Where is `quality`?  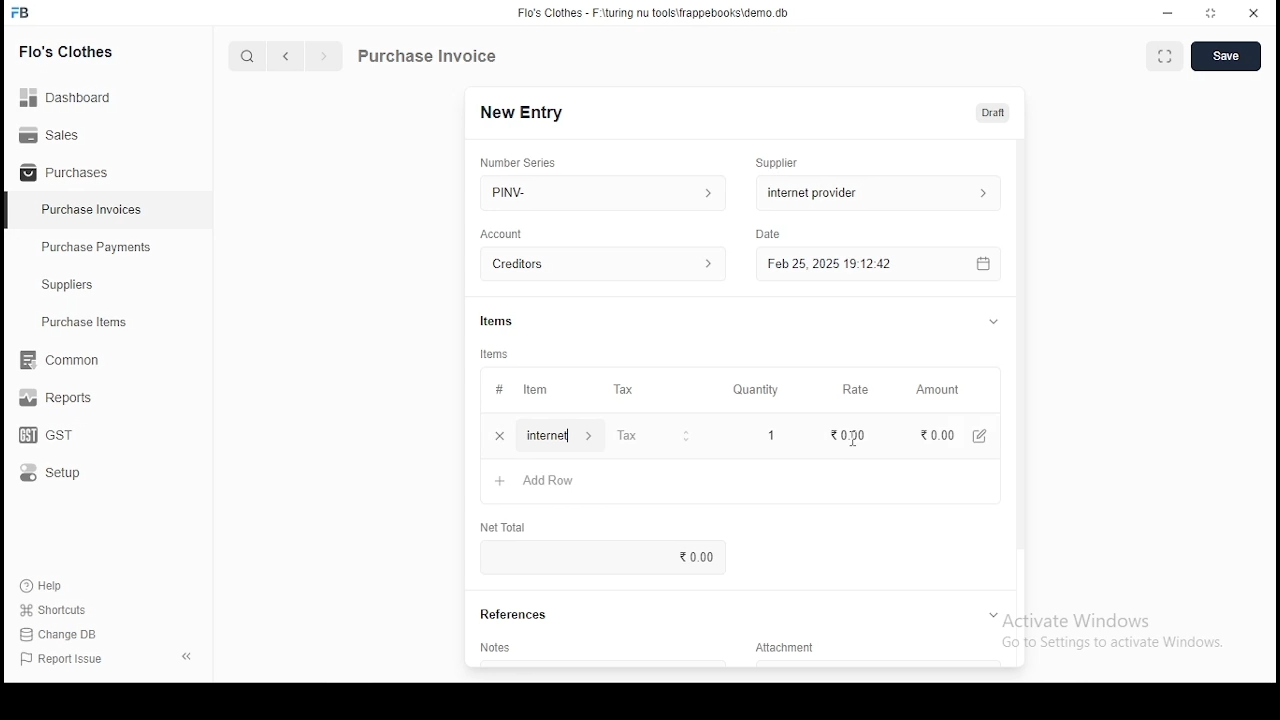
quality is located at coordinates (756, 390).